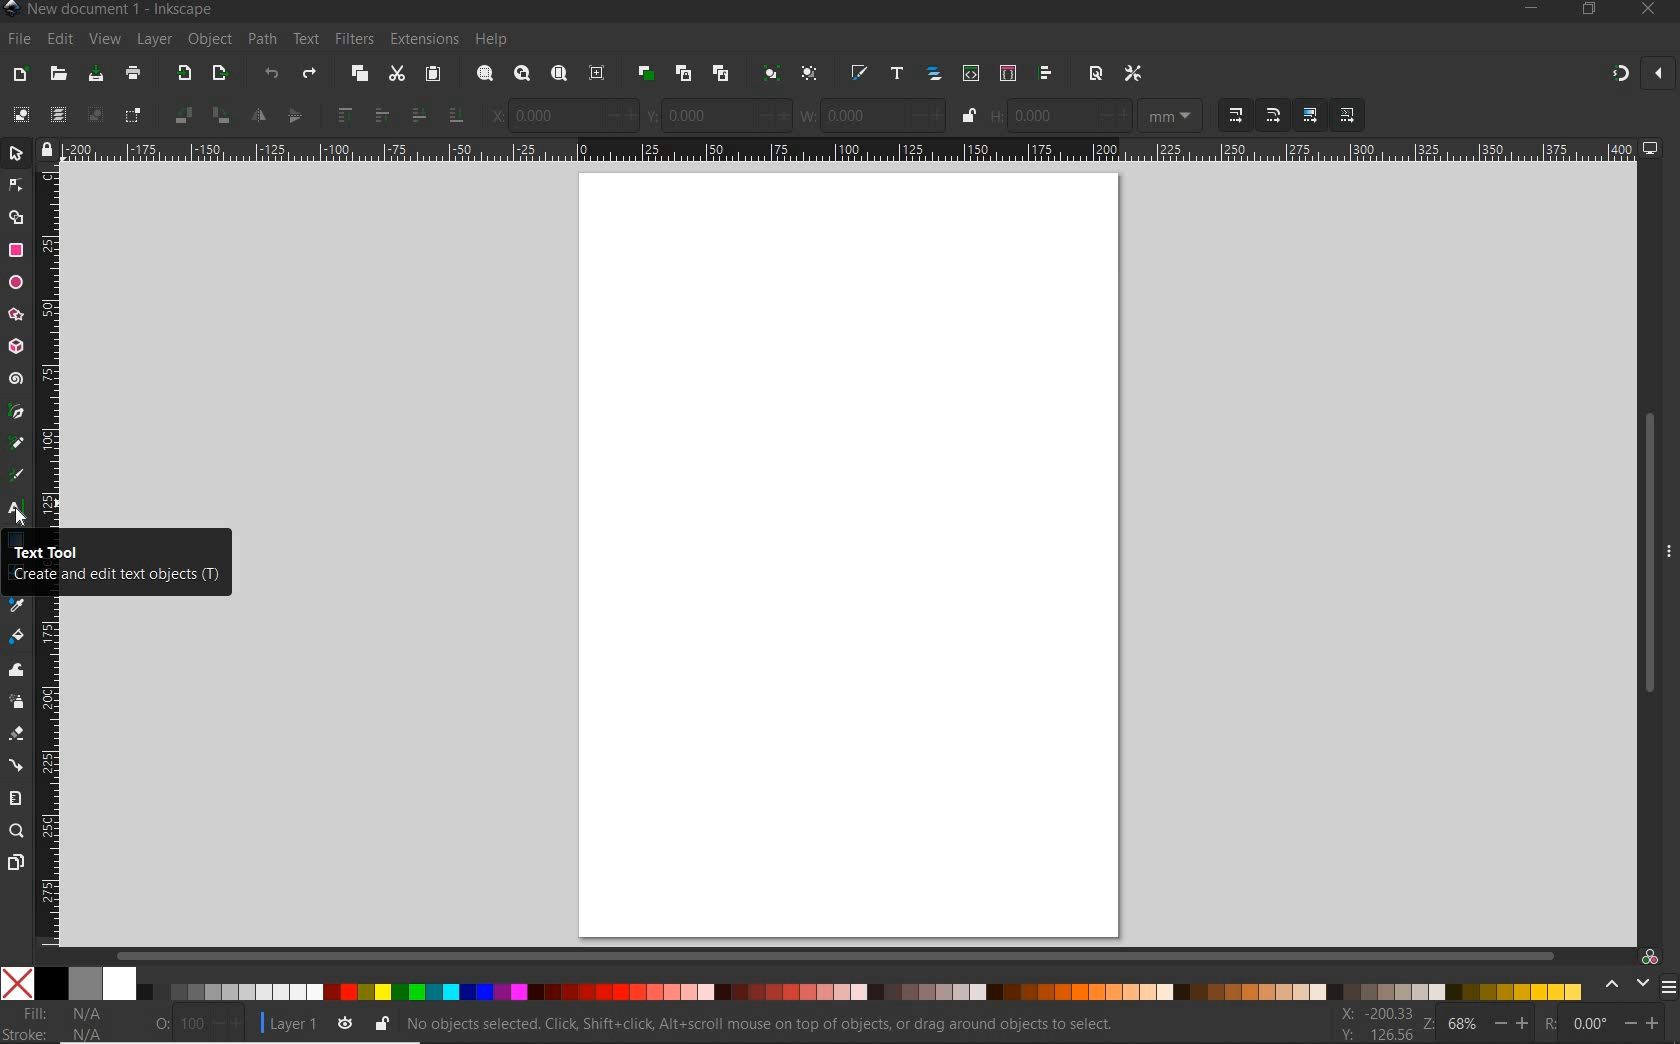 The width and height of the screenshot is (1680, 1044). Describe the element at coordinates (287, 1020) in the screenshot. I see `layer1` at that location.